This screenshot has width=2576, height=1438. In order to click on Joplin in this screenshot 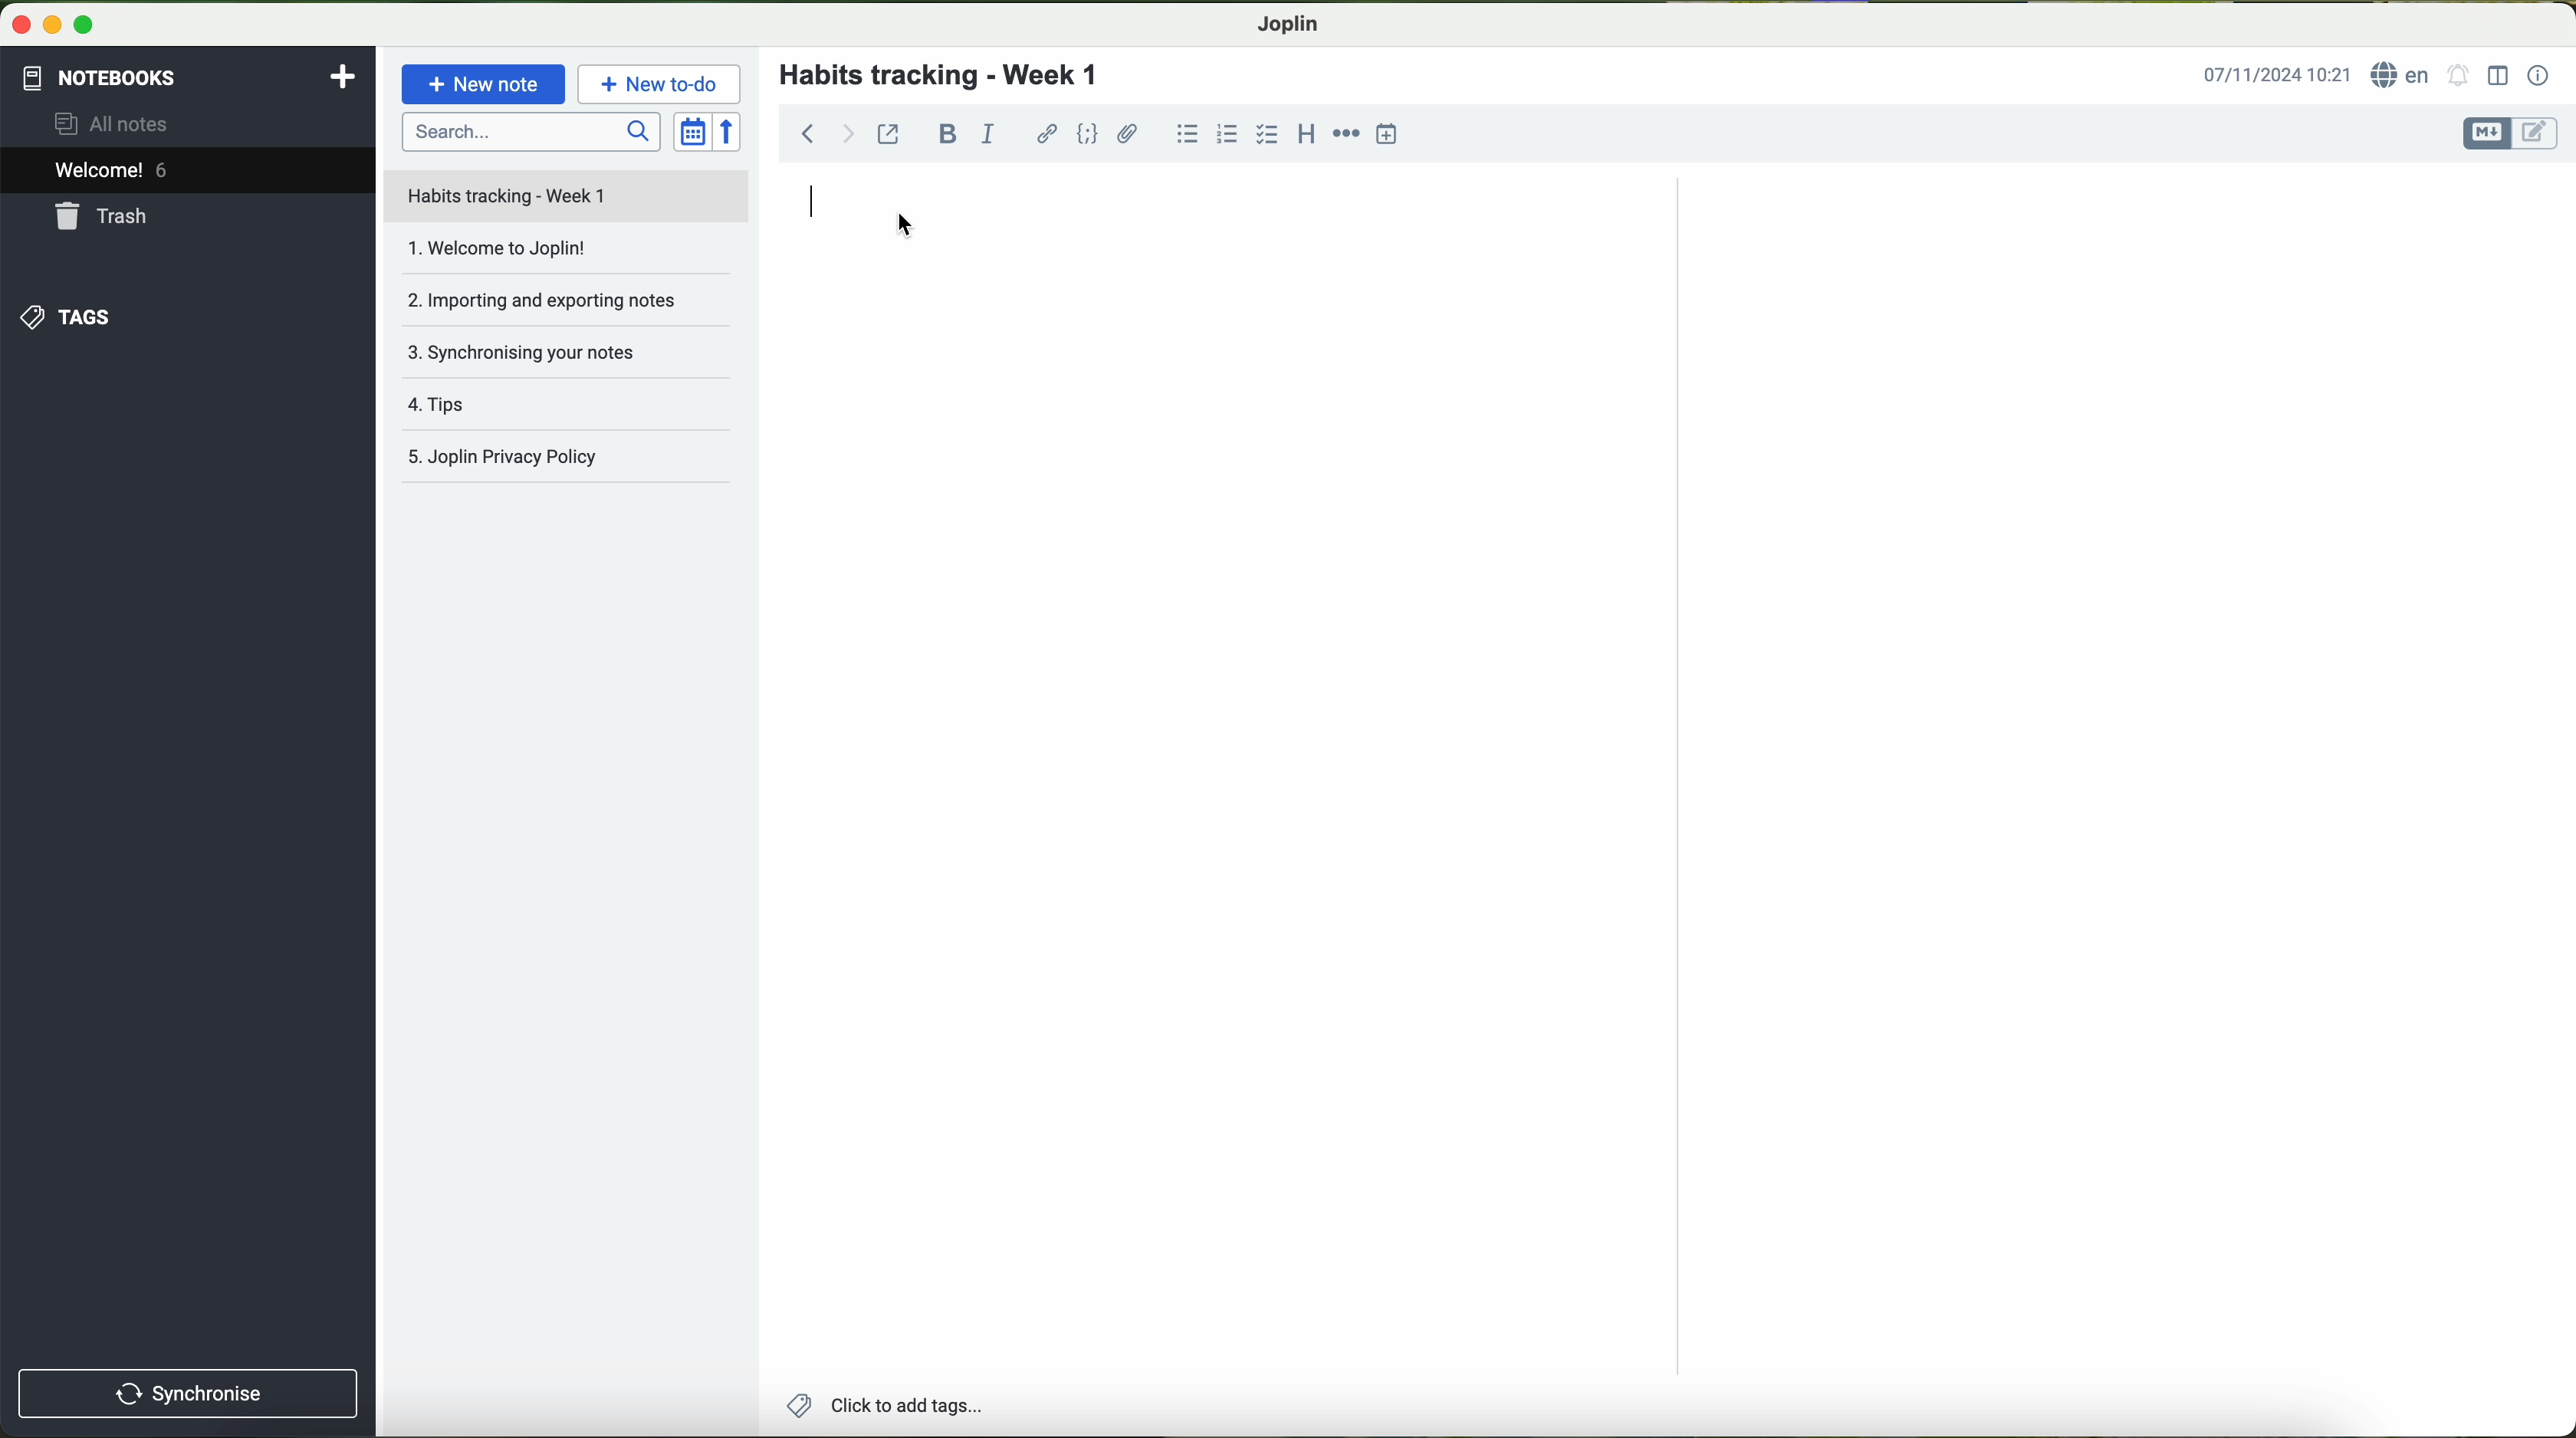, I will do `click(1286, 25)`.